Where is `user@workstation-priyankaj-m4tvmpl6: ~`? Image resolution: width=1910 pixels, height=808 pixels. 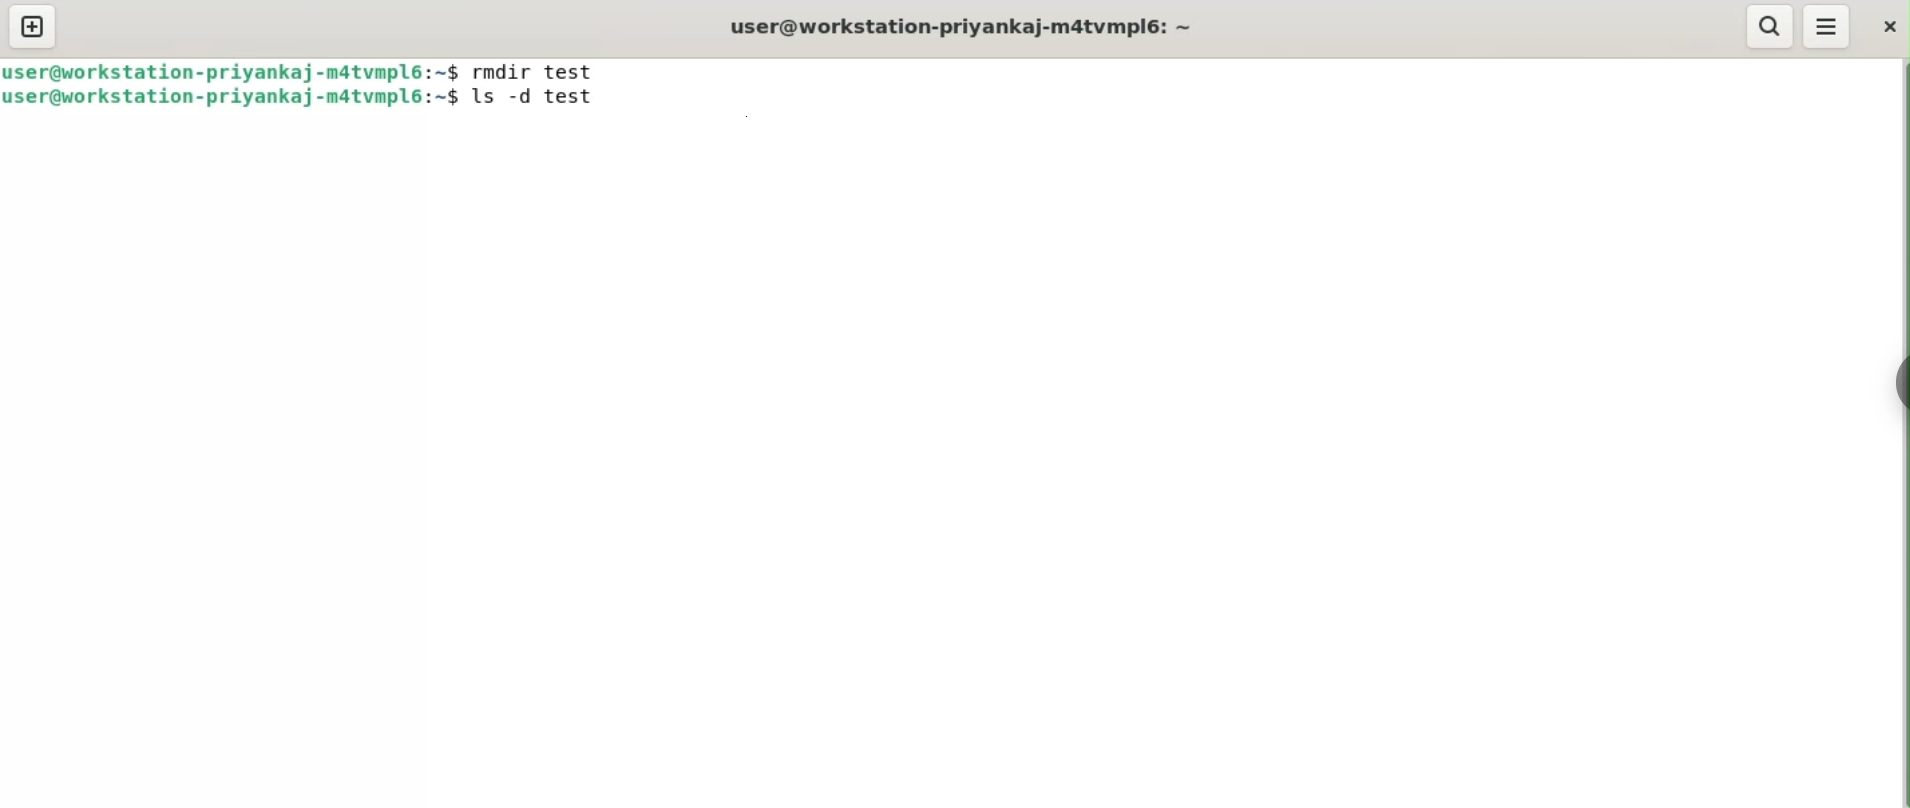 user@workstation-priyankaj-m4tvmpl6: ~ is located at coordinates (972, 26).